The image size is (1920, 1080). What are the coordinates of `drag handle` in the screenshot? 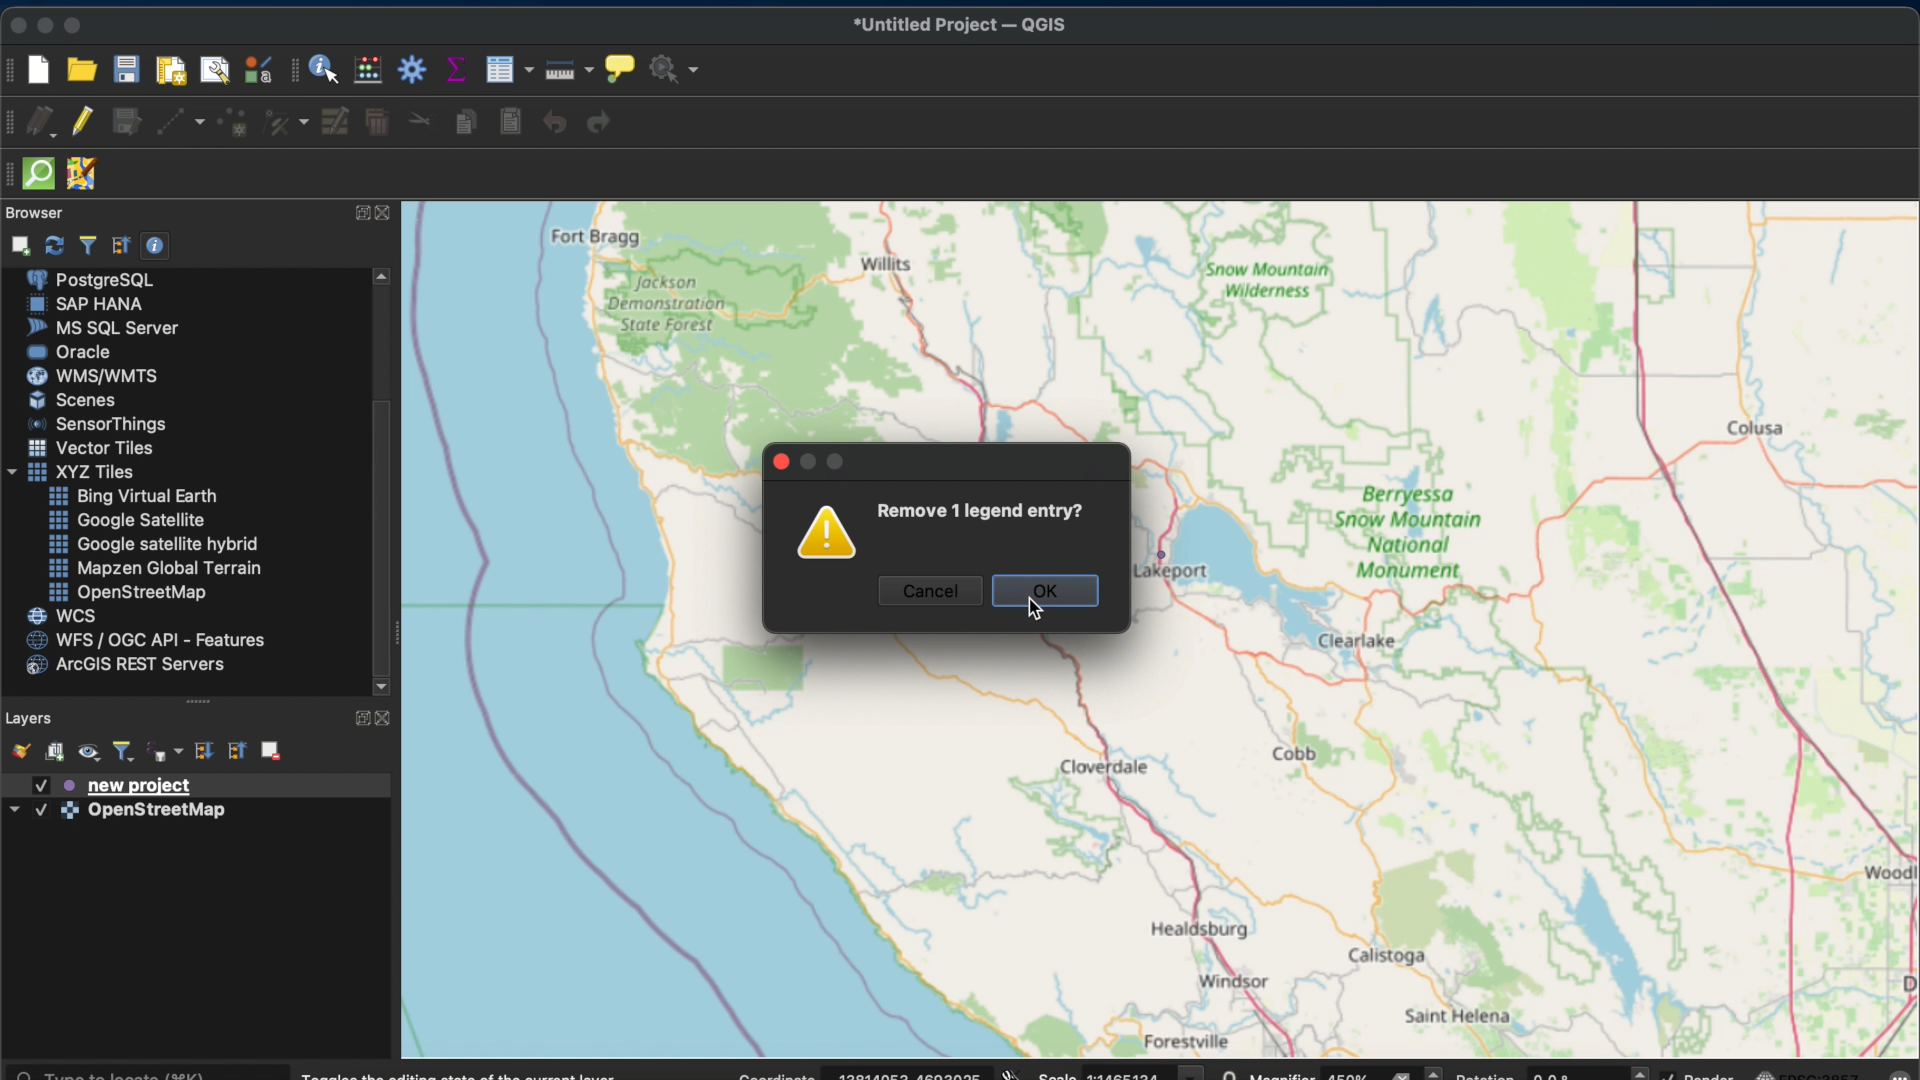 It's located at (12, 176).